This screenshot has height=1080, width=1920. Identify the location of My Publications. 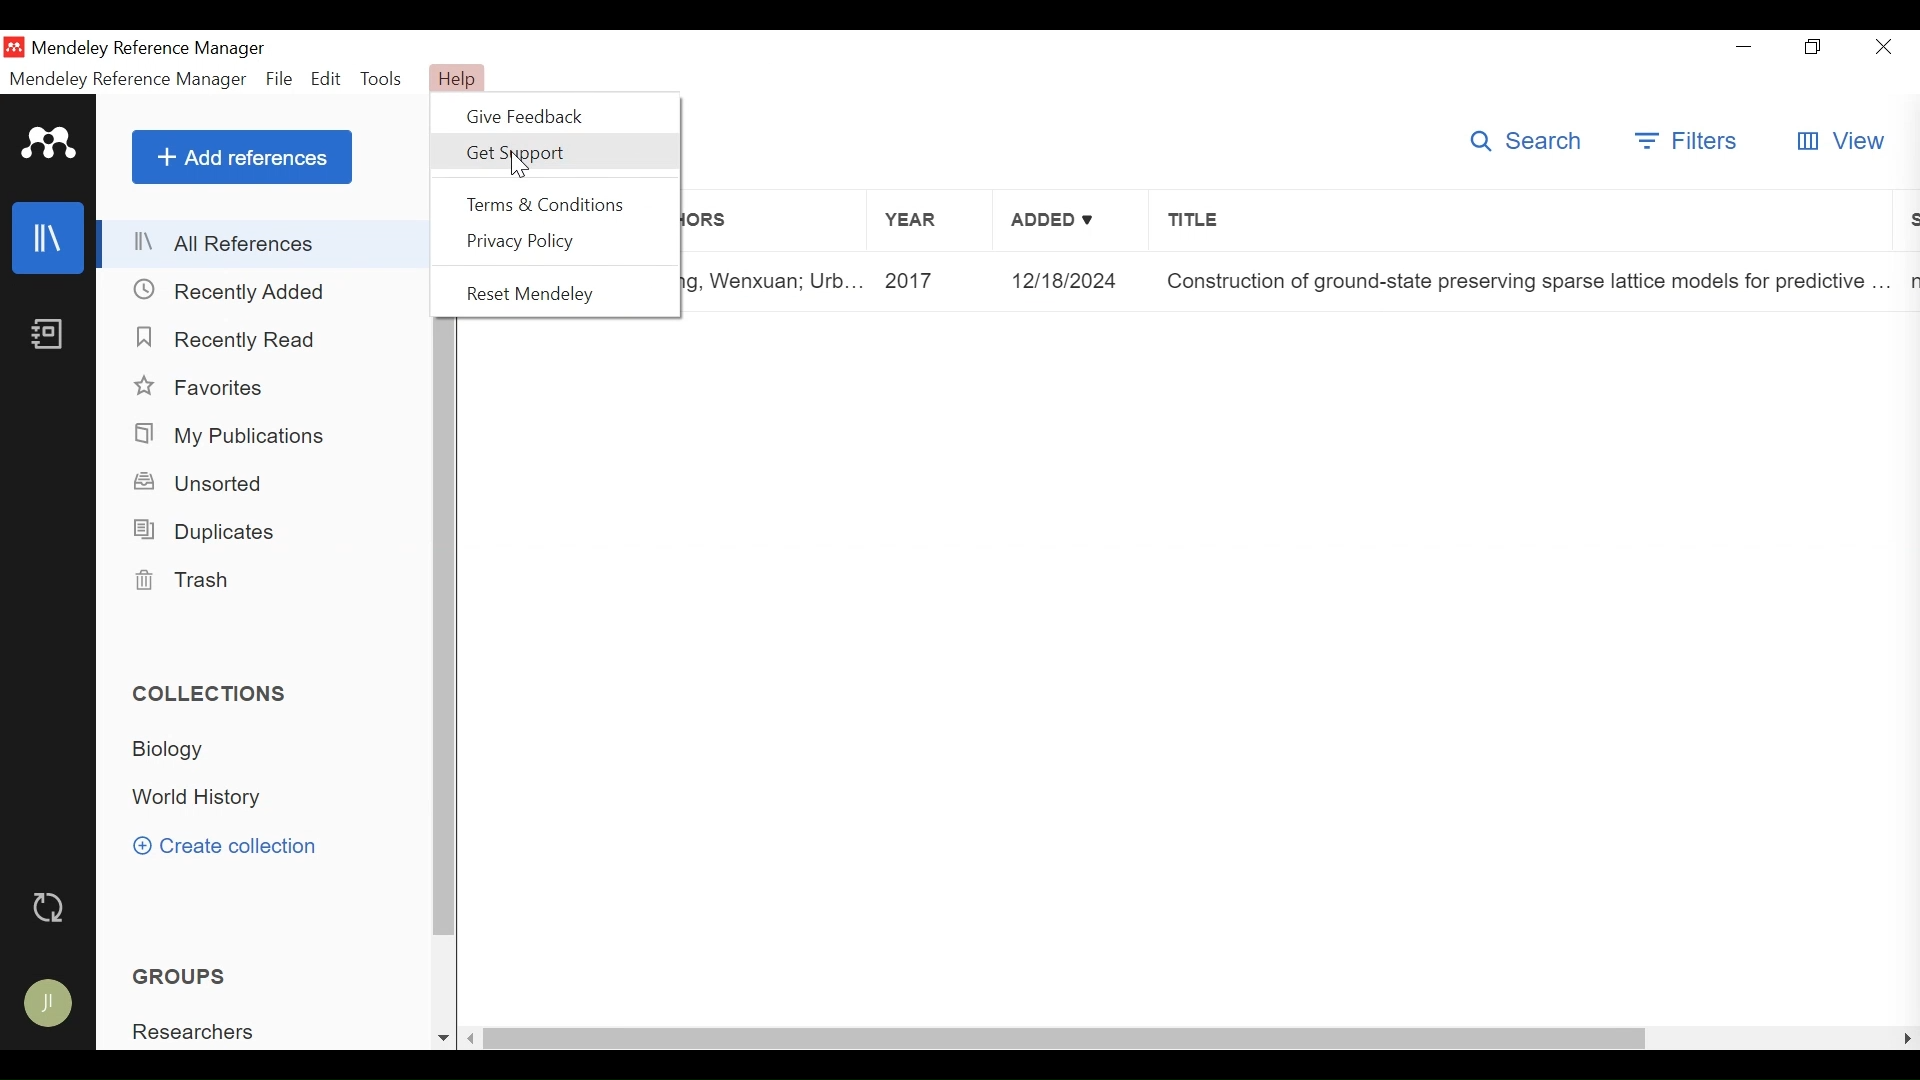
(227, 435).